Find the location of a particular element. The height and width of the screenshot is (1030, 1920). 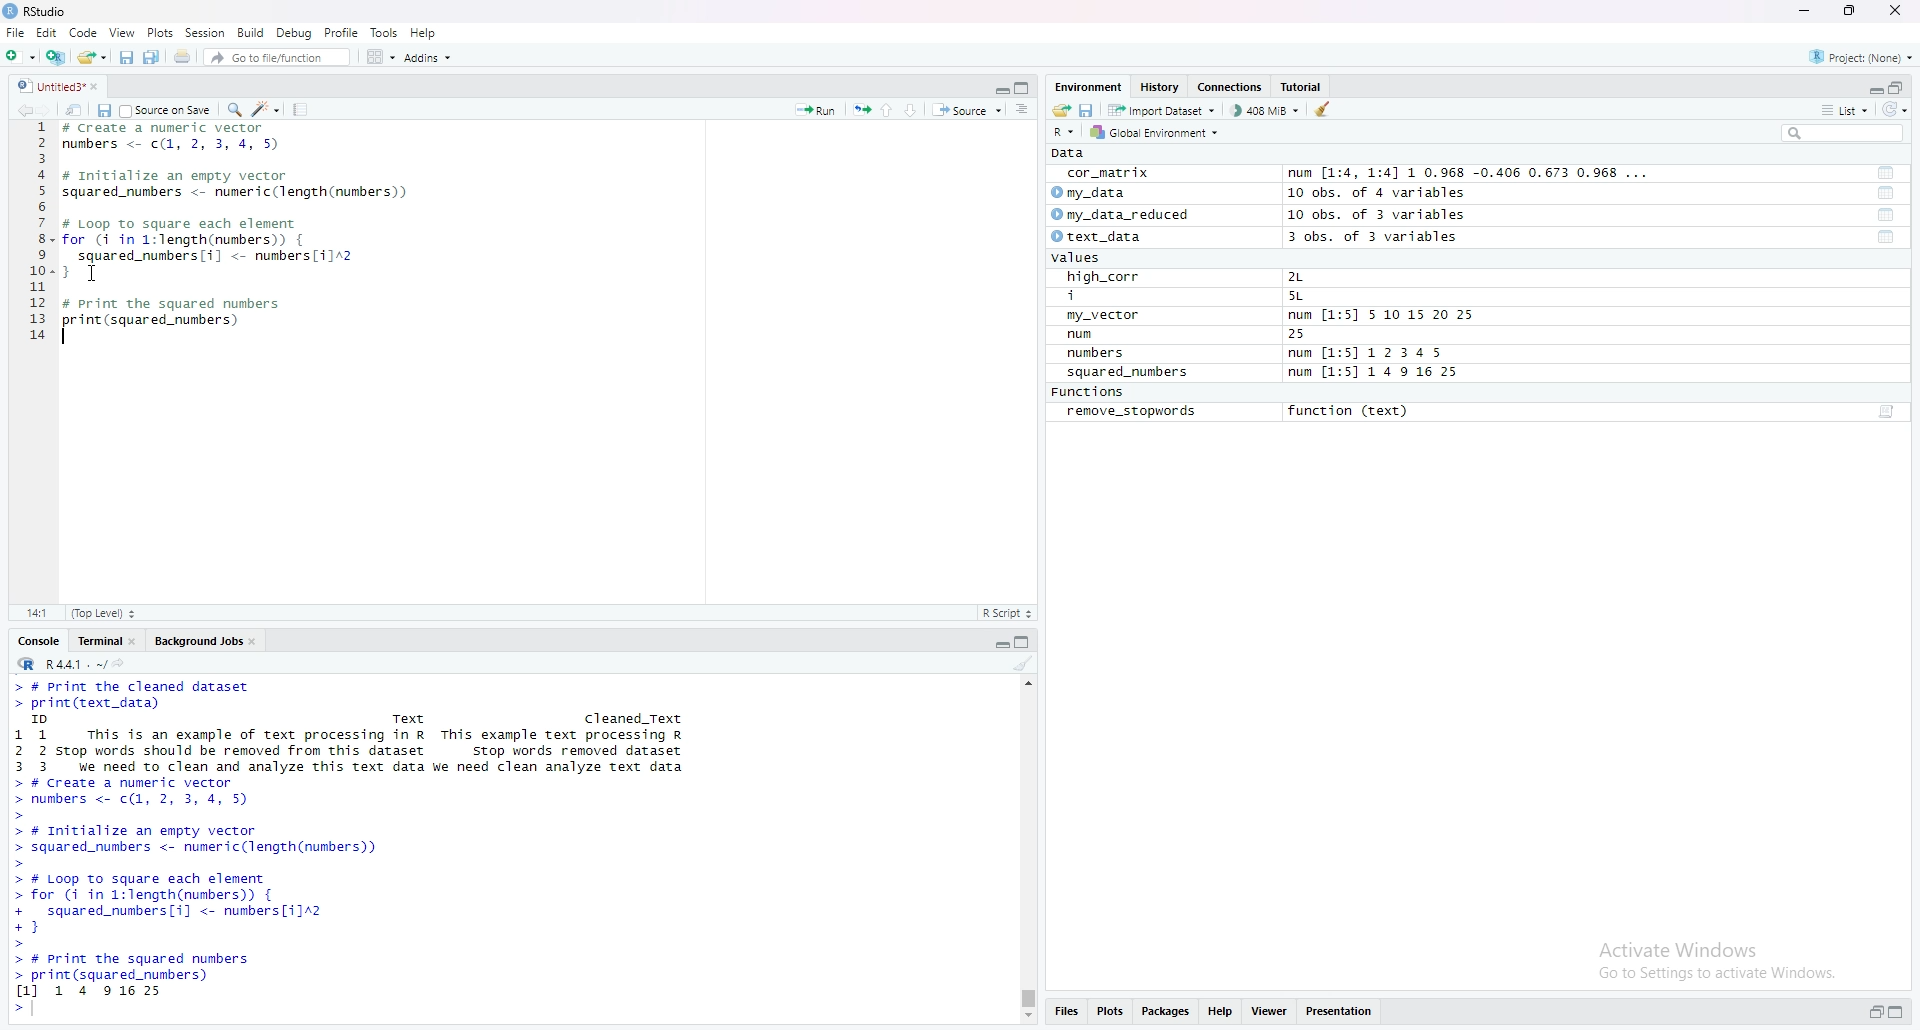

num [1:5] 1 2 345 is located at coordinates (1371, 354).